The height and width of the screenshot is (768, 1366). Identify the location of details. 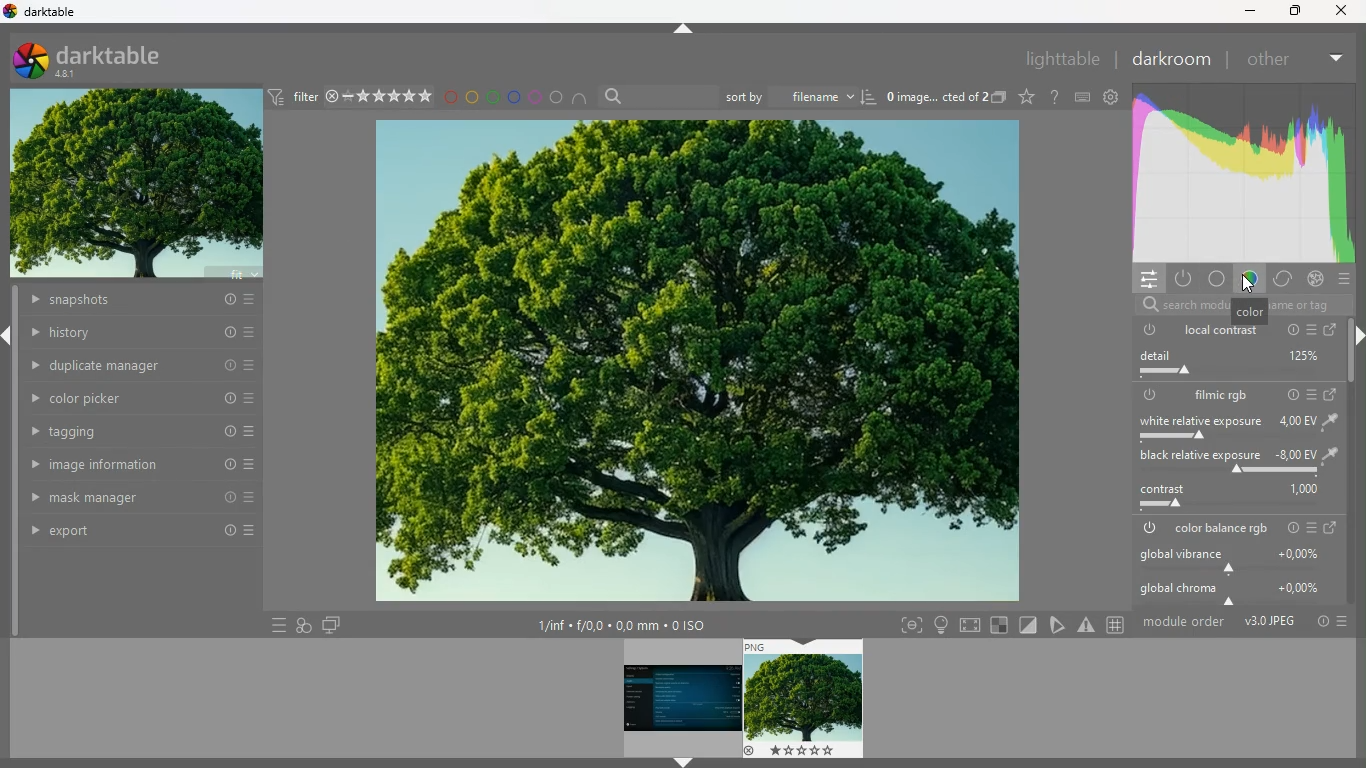
(632, 626).